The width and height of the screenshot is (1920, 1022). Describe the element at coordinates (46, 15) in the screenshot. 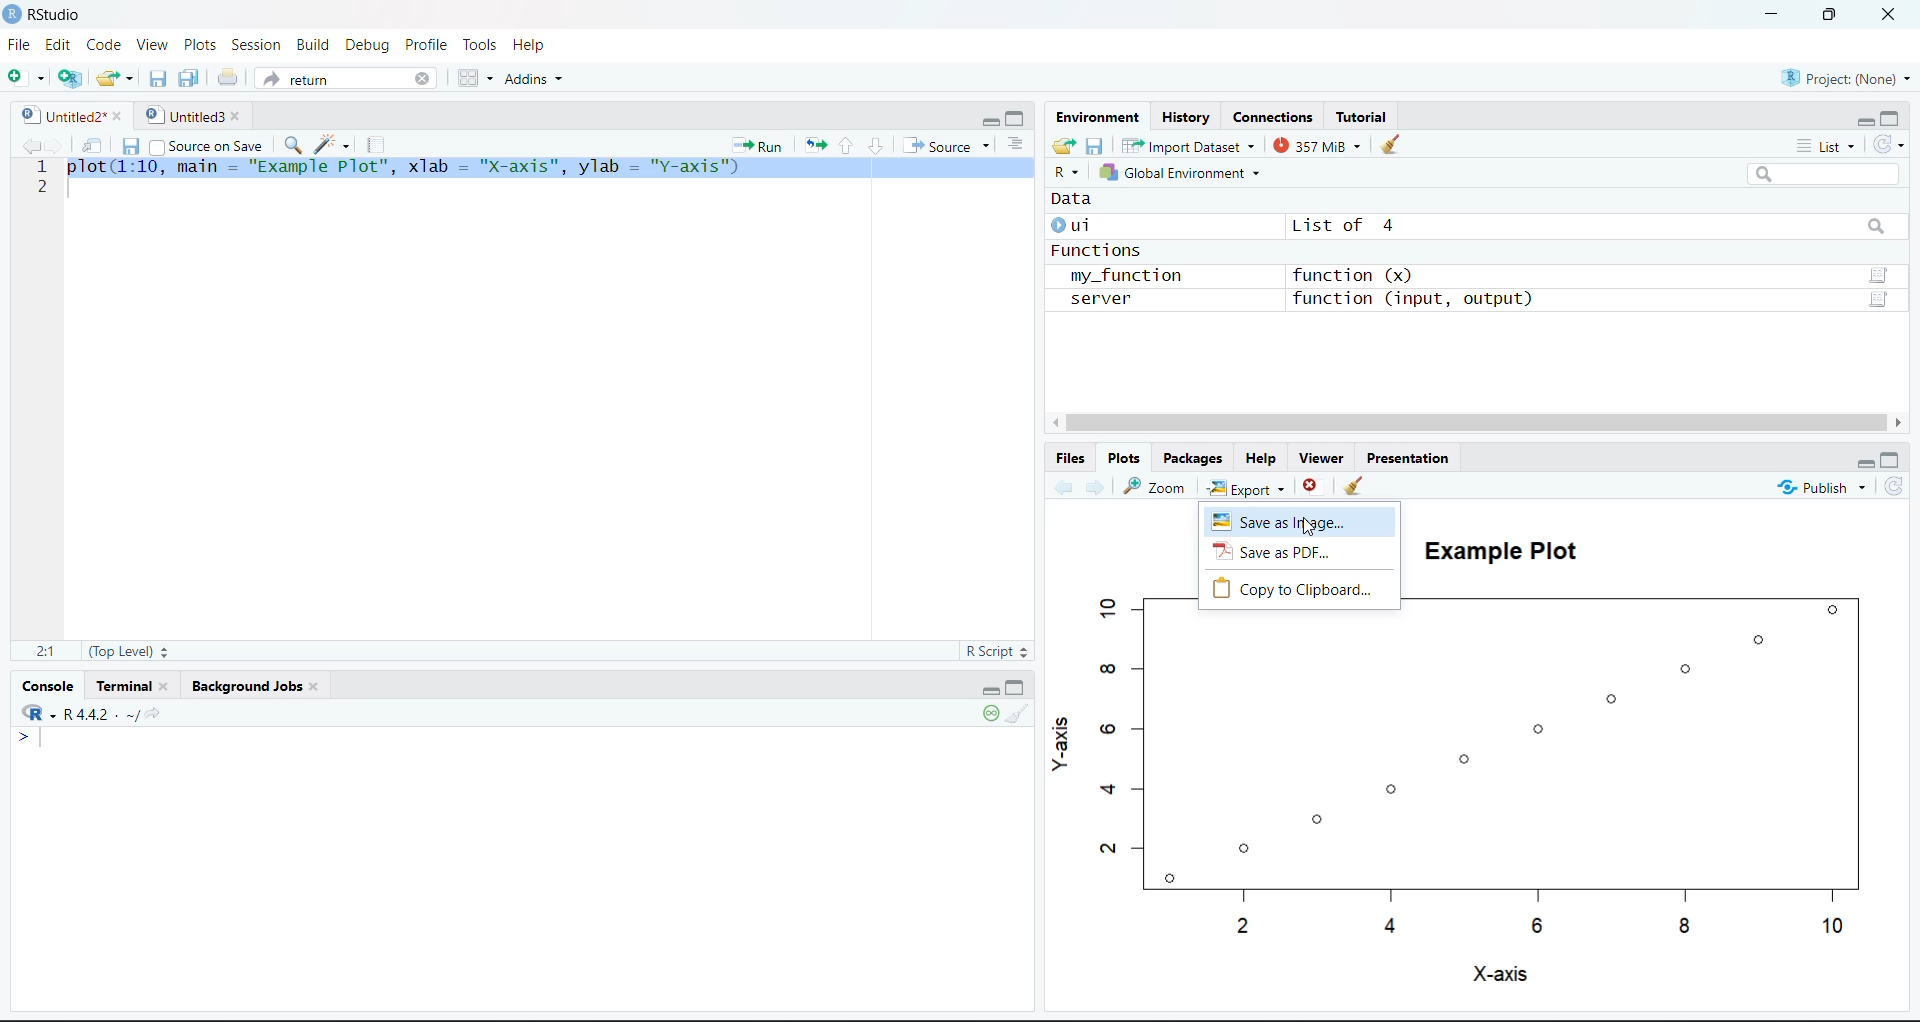

I see `RStudio` at that location.